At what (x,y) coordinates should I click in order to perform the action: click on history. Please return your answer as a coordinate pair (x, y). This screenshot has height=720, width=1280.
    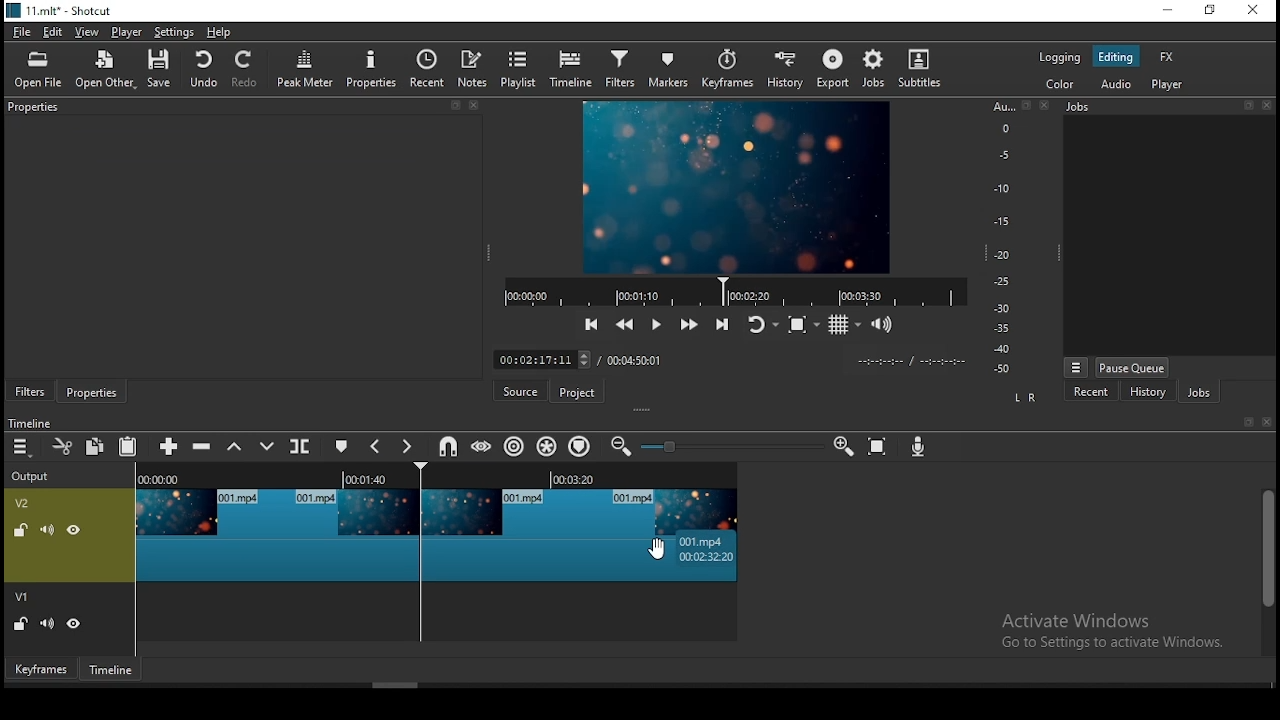
    Looking at the image, I should click on (790, 70).